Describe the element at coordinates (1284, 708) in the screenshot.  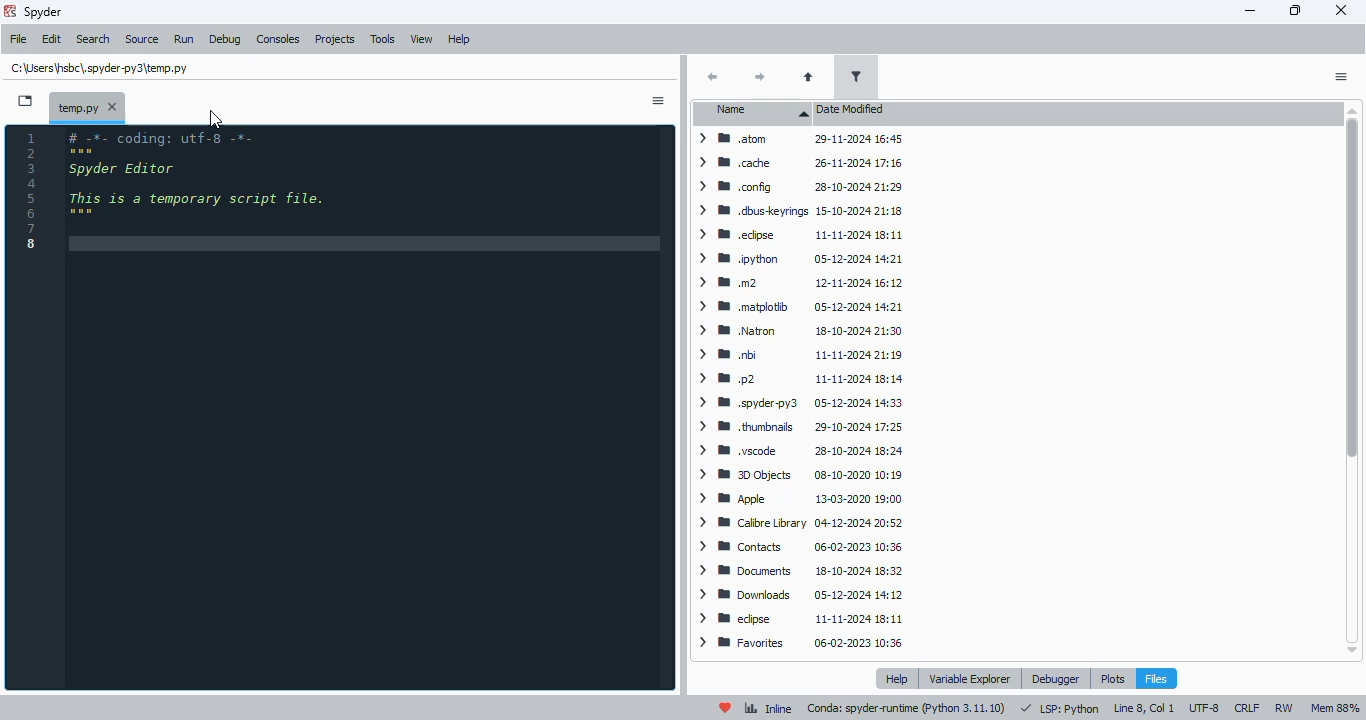
I see `RW` at that location.